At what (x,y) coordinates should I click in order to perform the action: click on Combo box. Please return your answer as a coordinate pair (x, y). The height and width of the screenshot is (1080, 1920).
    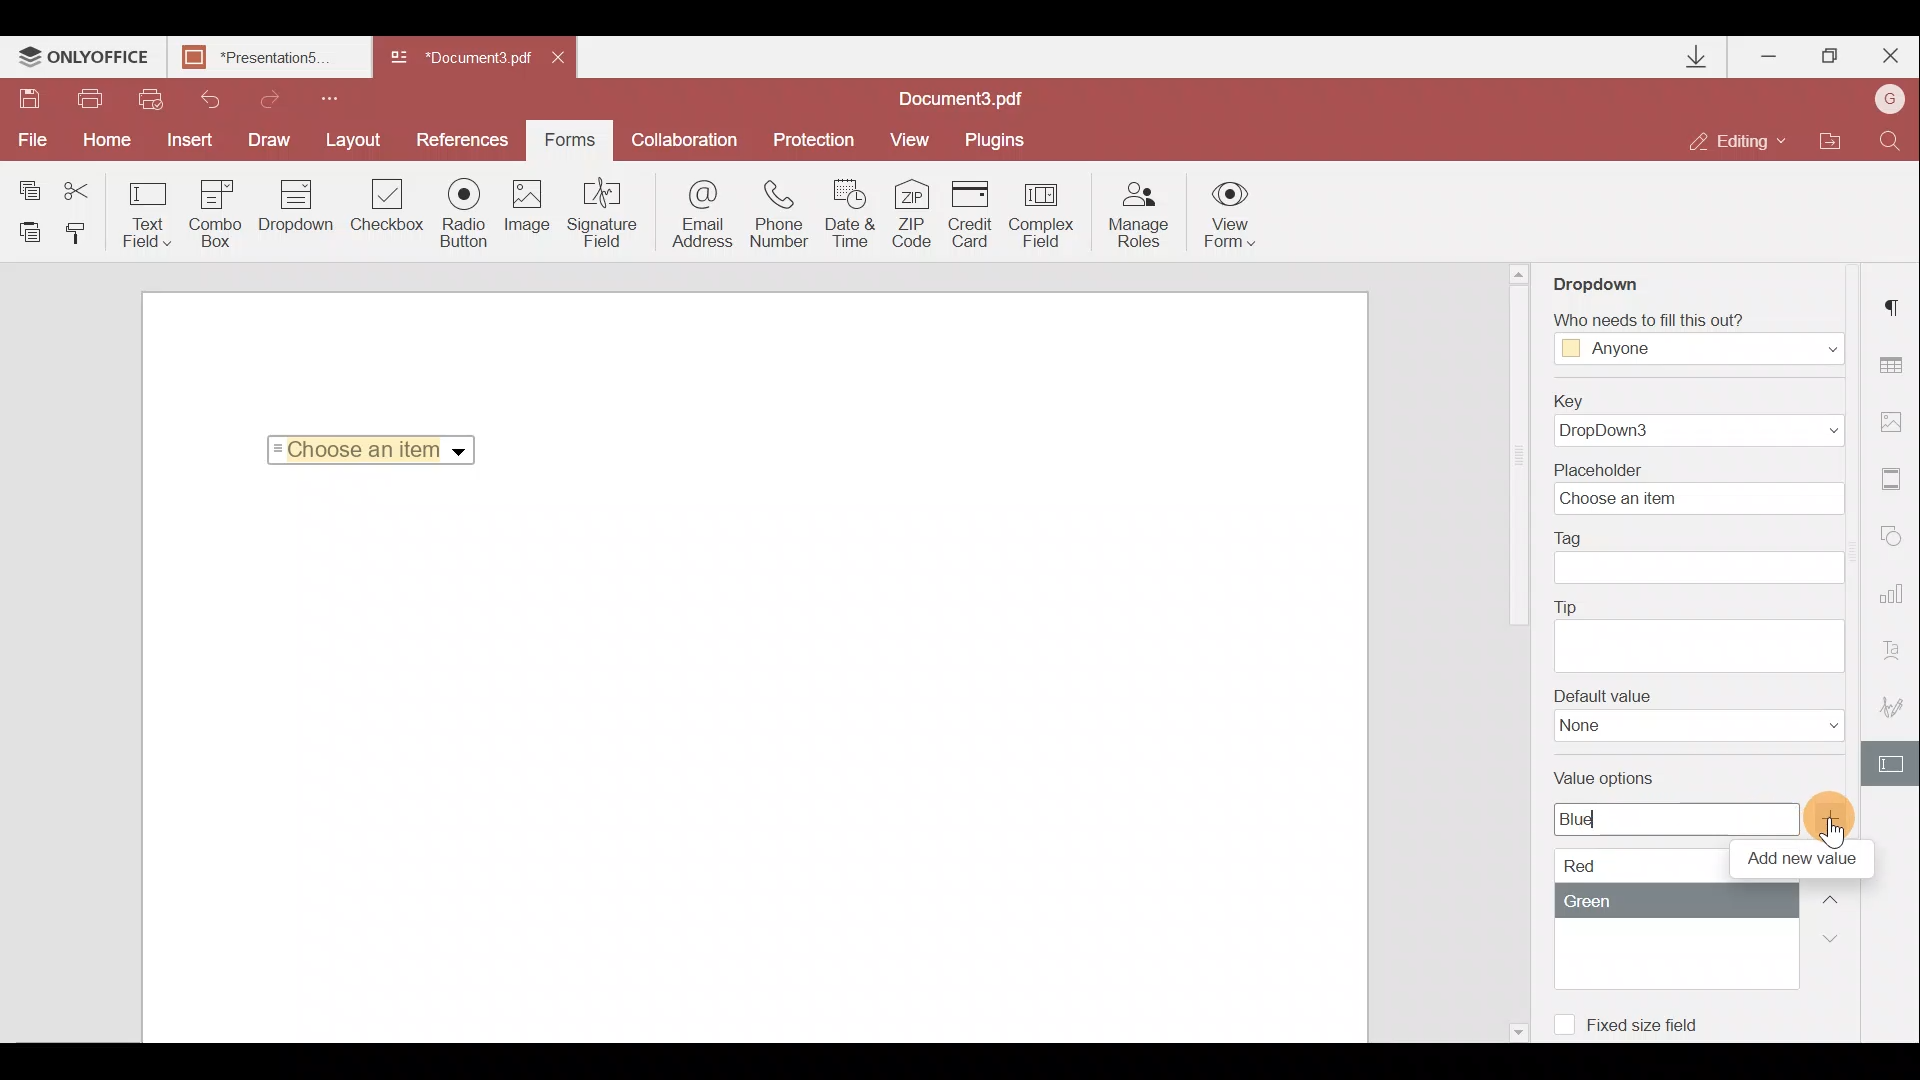
    Looking at the image, I should click on (214, 214).